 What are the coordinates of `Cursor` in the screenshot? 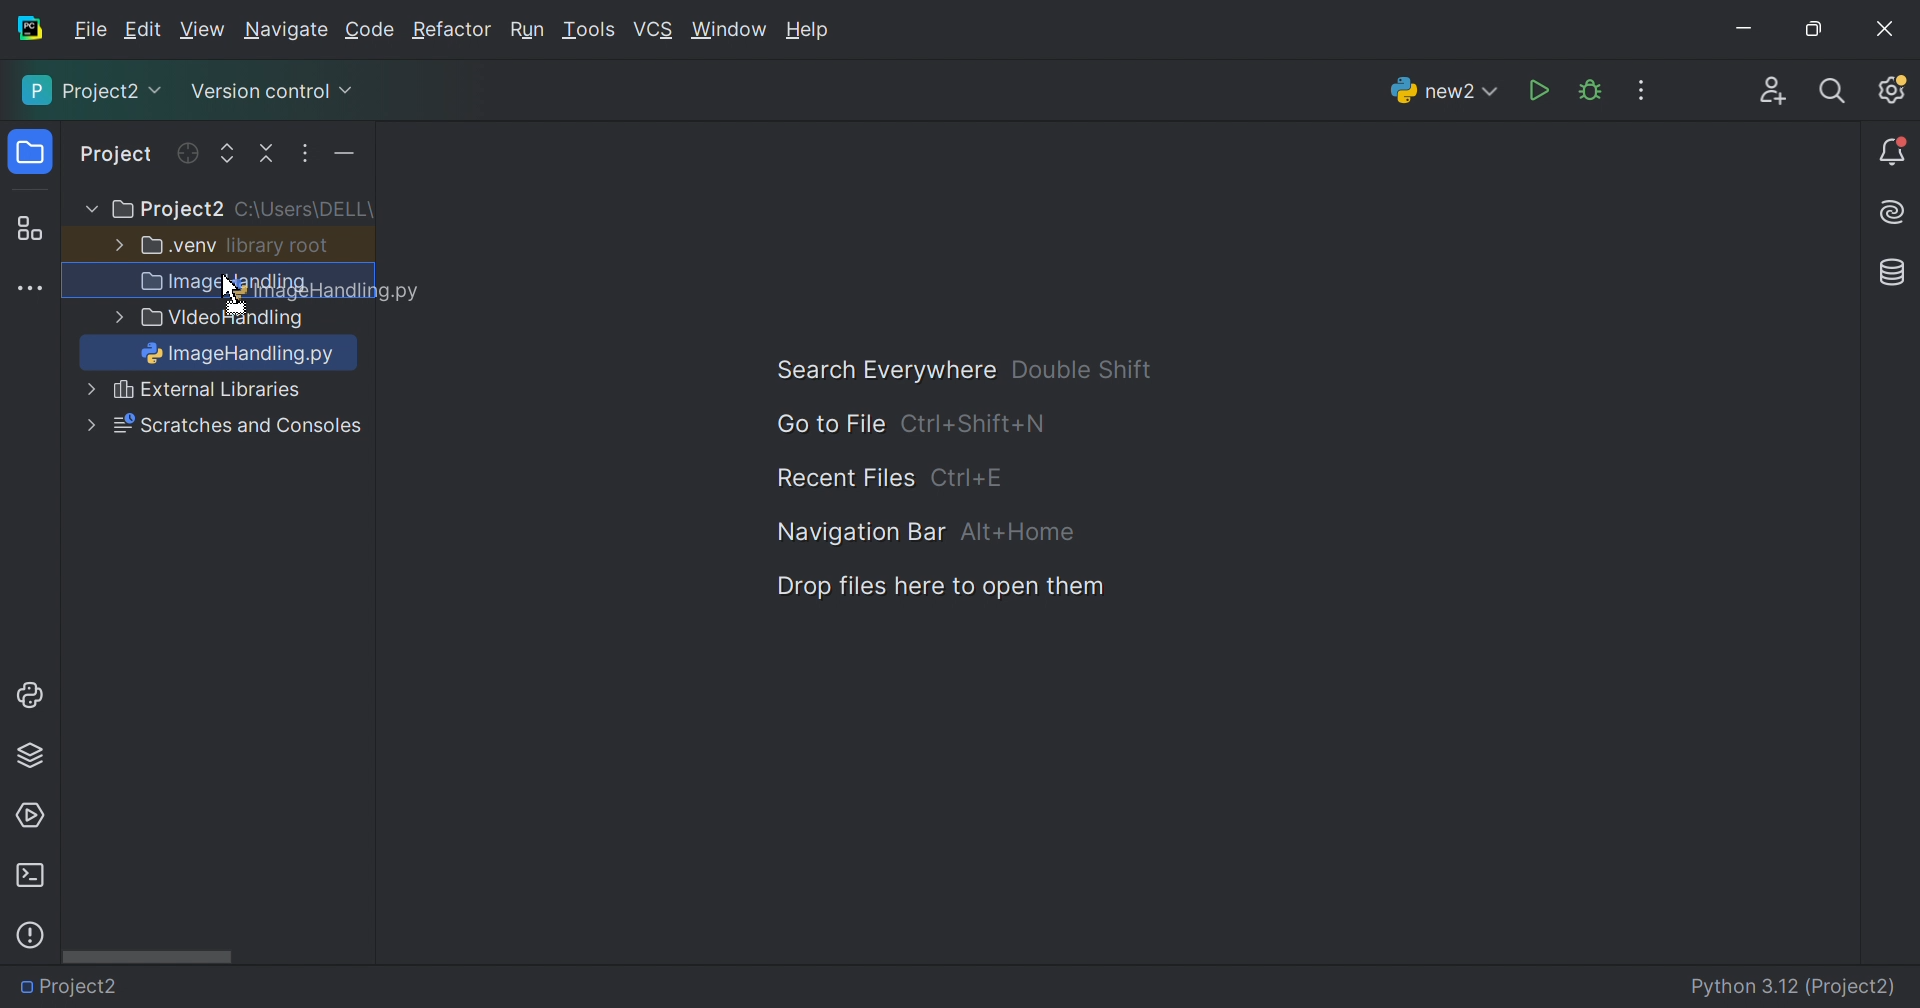 It's located at (227, 290).